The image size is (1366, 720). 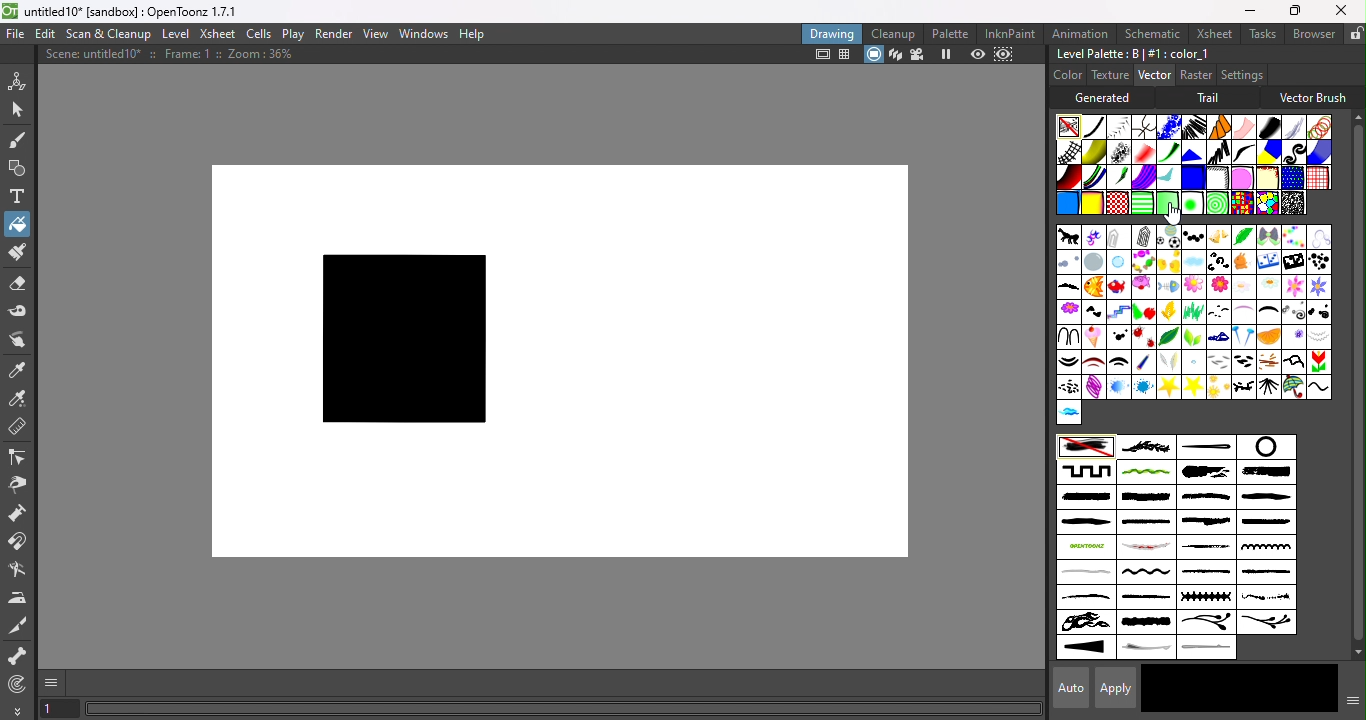 What do you see at coordinates (1268, 289) in the screenshot?
I see `flow3` at bounding box center [1268, 289].